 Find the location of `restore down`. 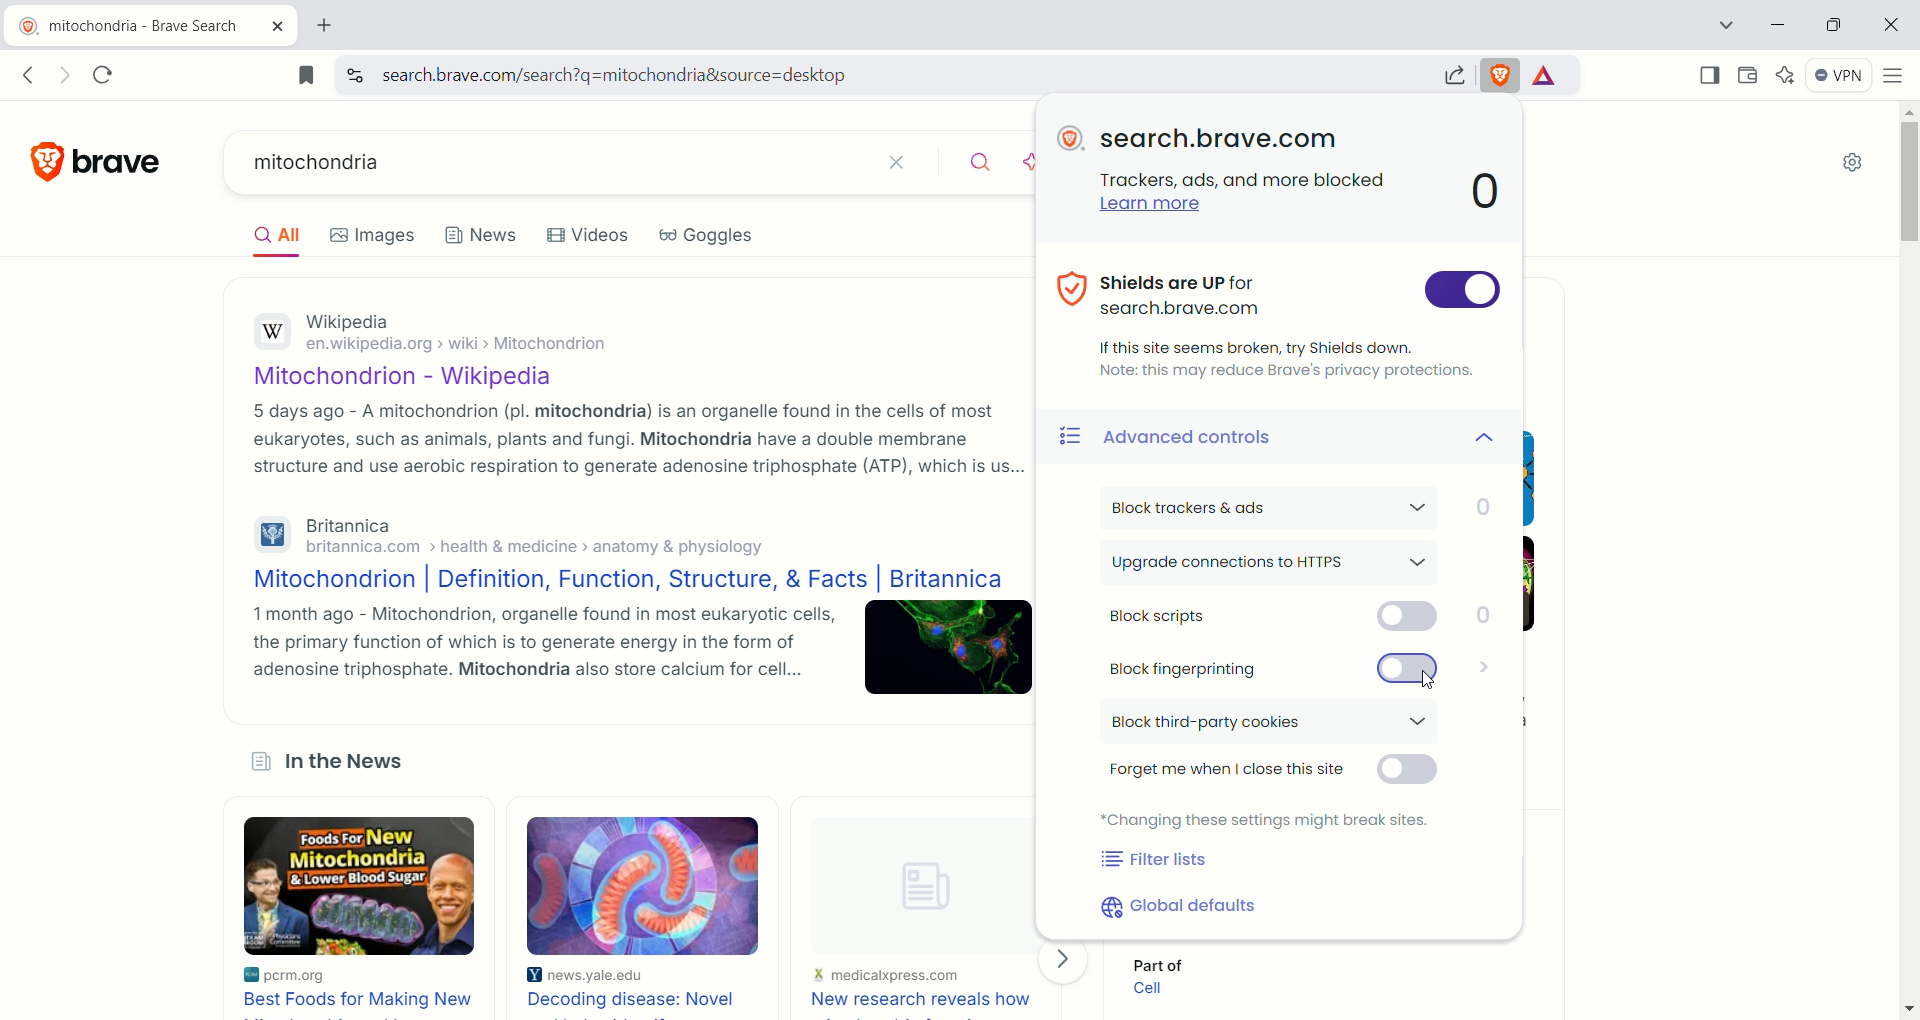

restore down is located at coordinates (1838, 28).